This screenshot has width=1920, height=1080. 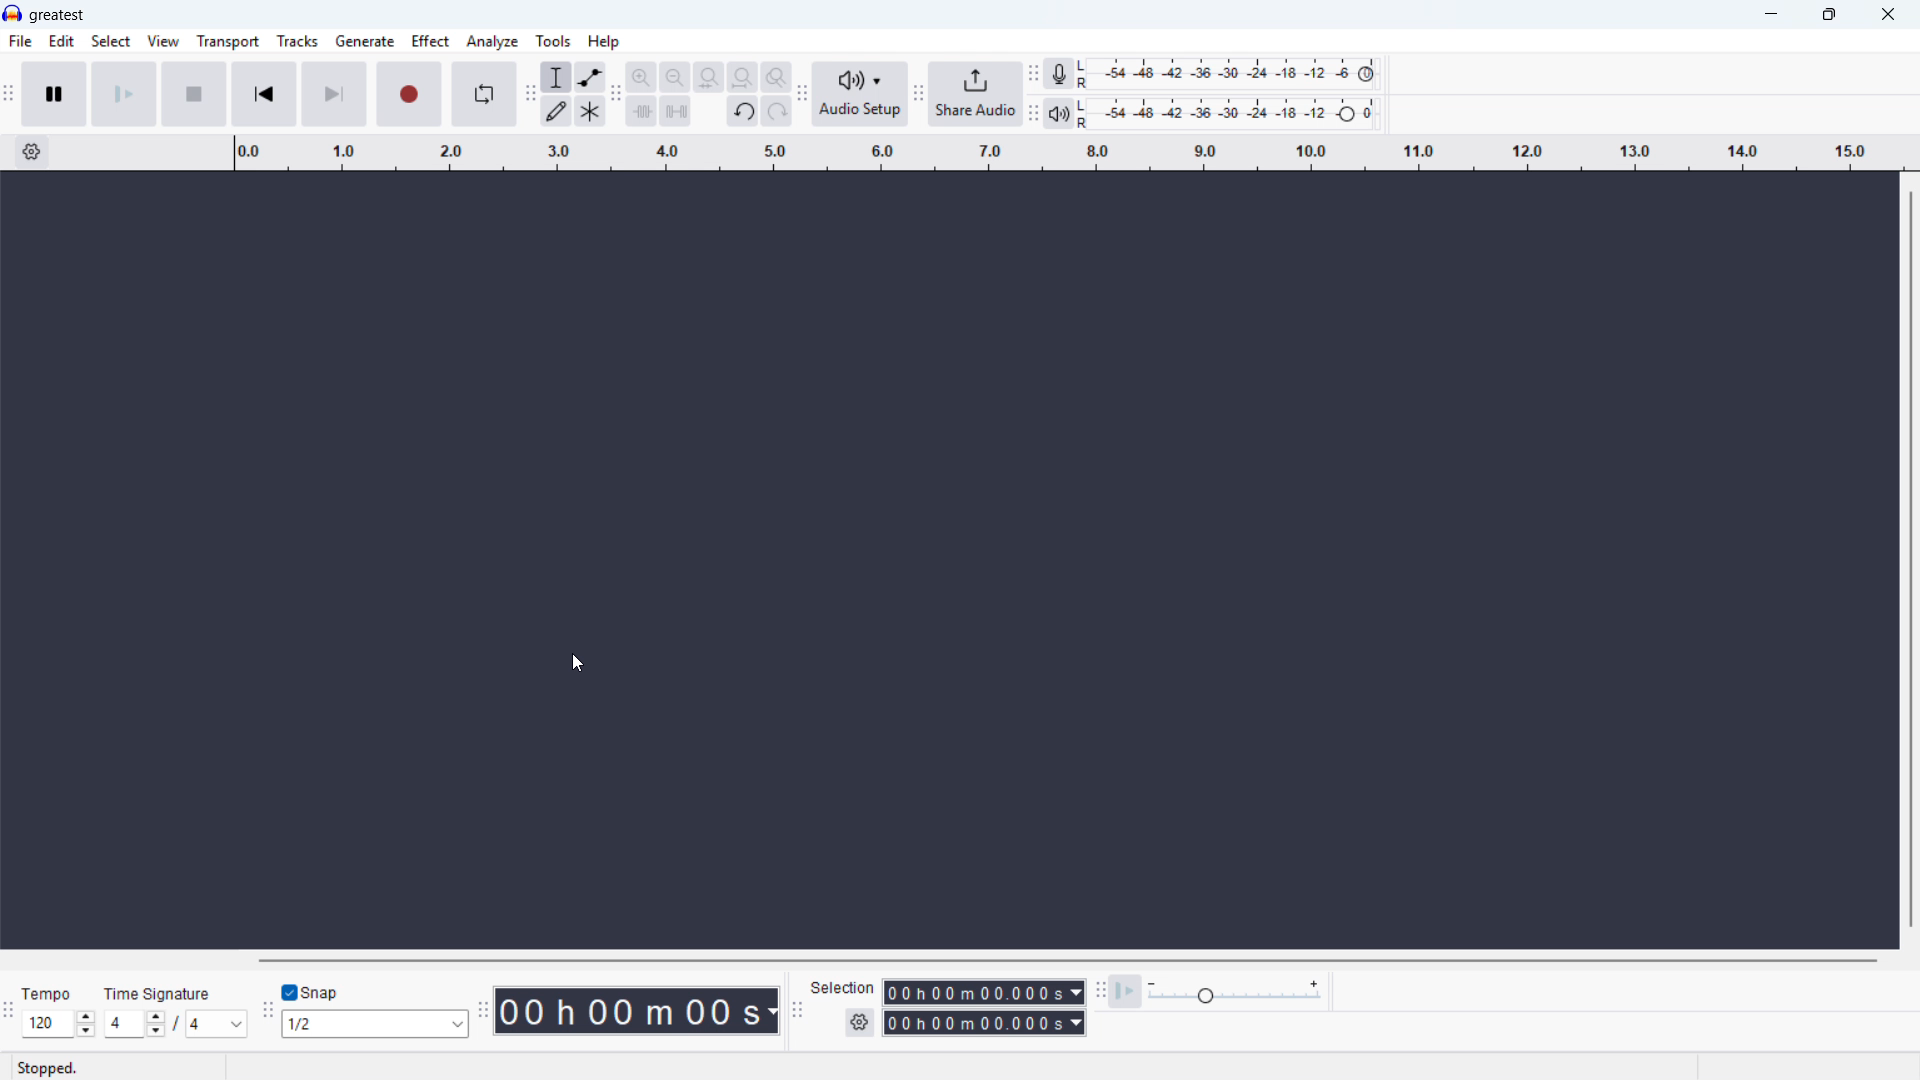 I want to click on Selection toolbar , so click(x=799, y=1013).